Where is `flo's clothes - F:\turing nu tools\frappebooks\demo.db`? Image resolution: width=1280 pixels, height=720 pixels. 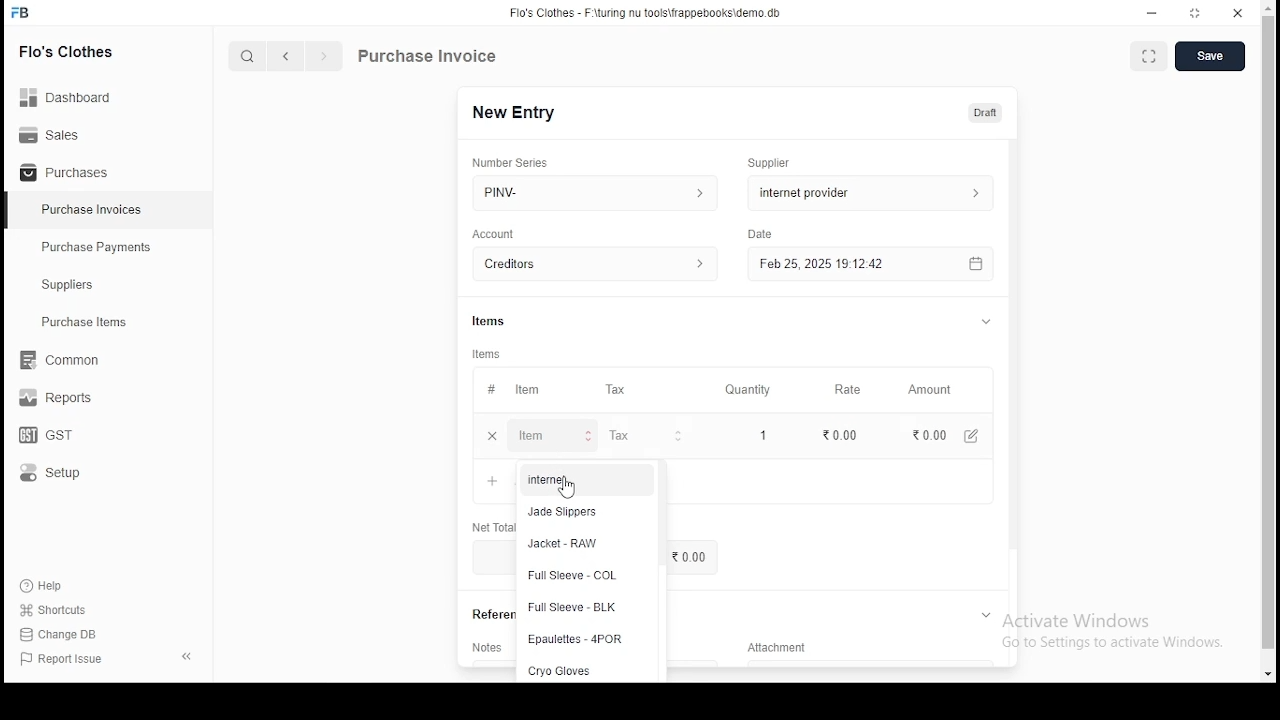 flo's clothes - F:\turing nu tools\frappebooks\demo.db is located at coordinates (650, 13).